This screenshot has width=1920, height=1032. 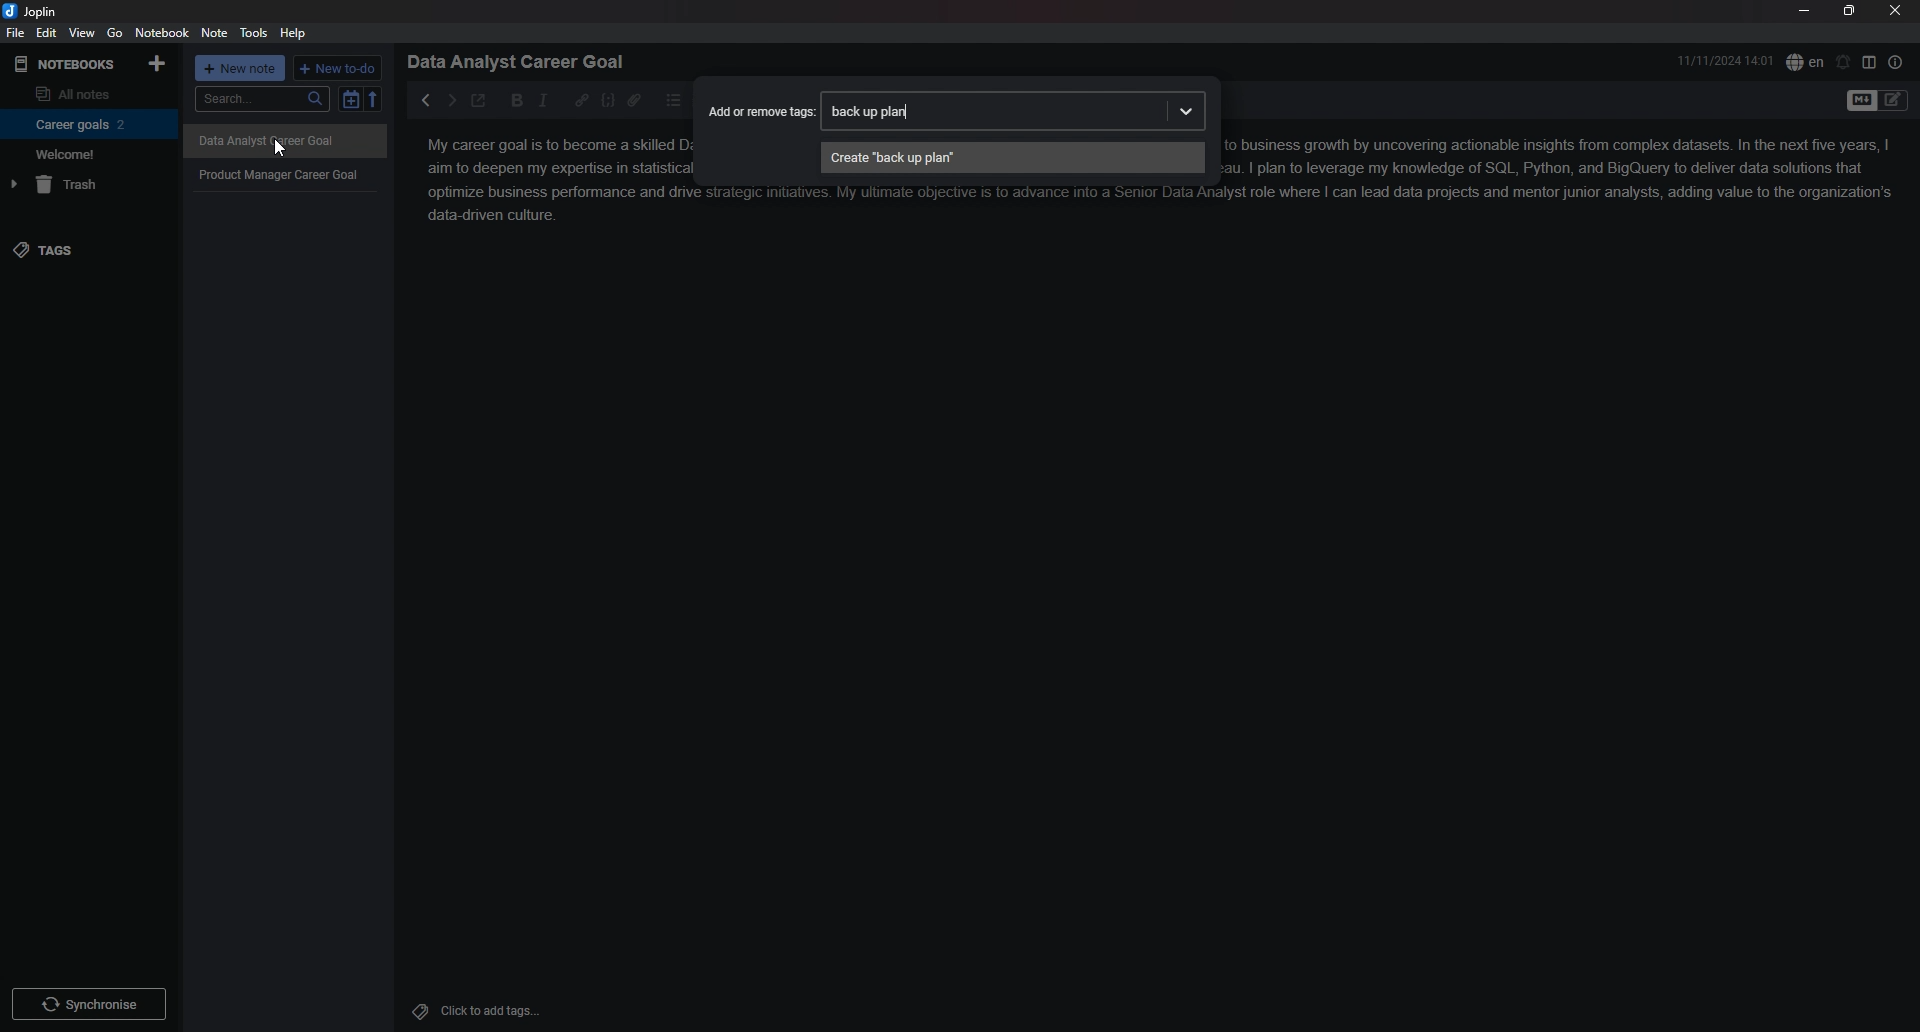 What do you see at coordinates (261, 99) in the screenshot?
I see `search...` at bounding box center [261, 99].